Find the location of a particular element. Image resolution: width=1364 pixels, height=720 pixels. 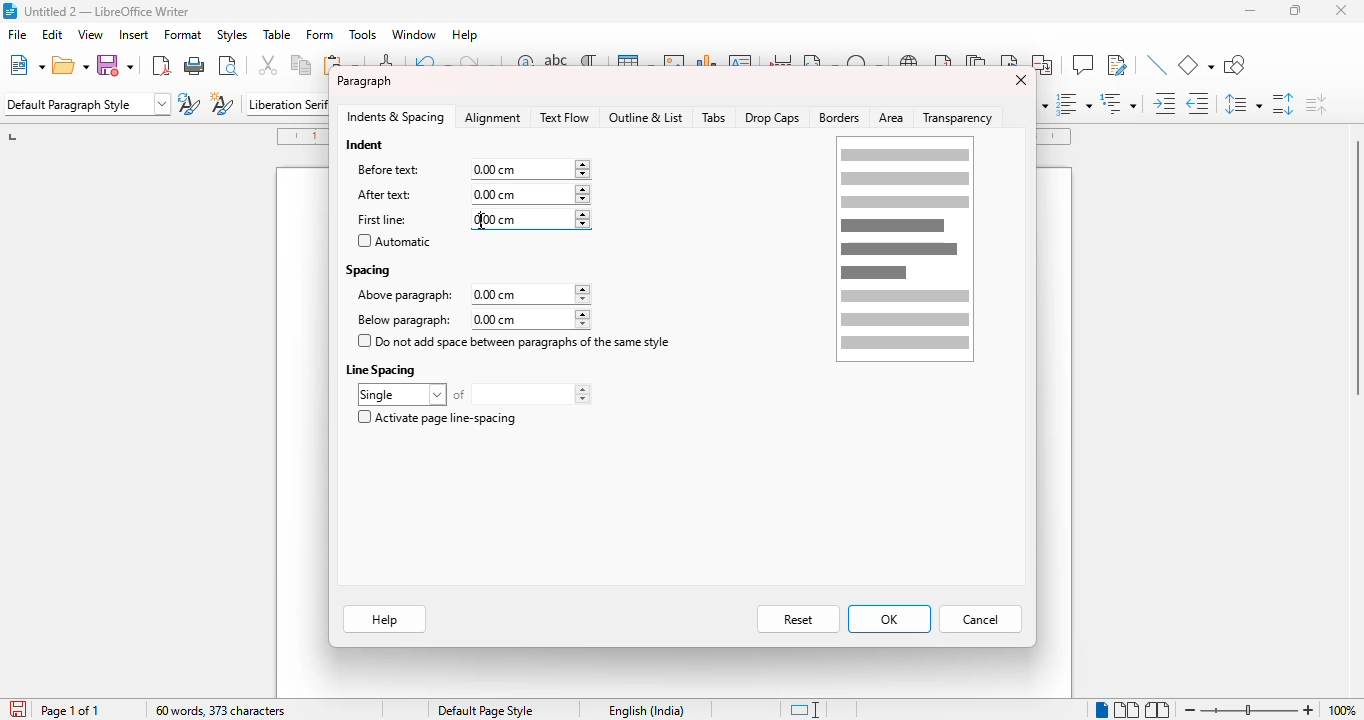

book view is located at coordinates (1158, 709).